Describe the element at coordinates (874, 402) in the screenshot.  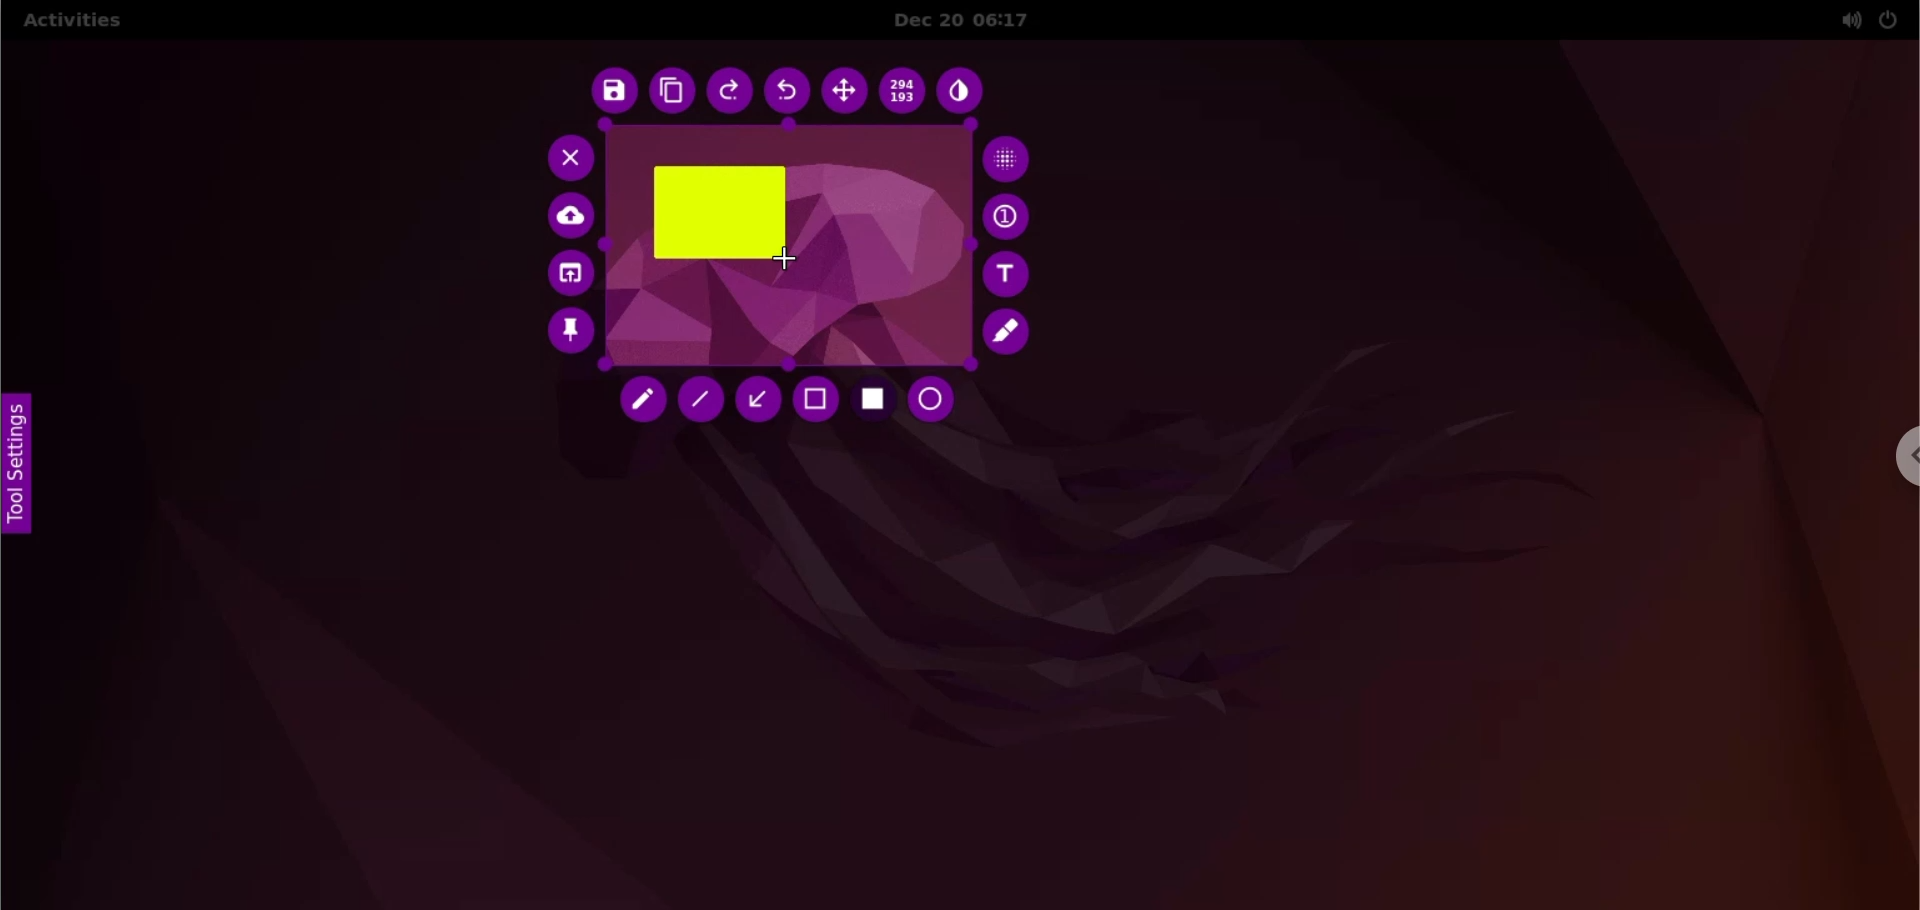
I see `rectangle tool` at that location.